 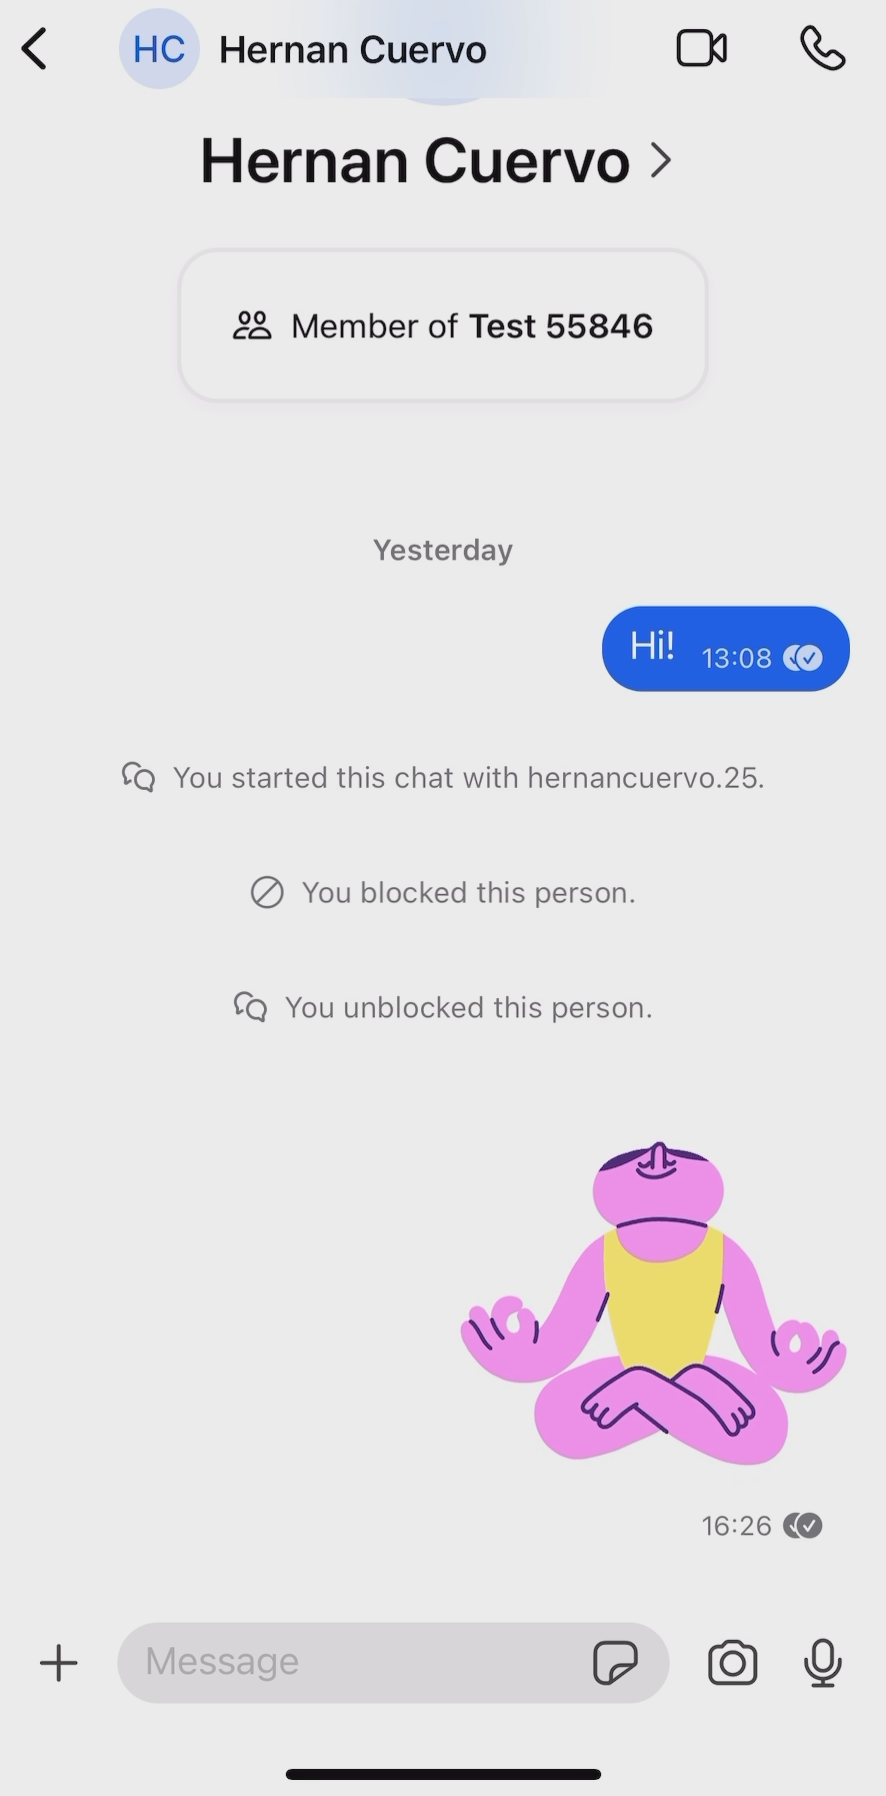 I want to click on add, so click(x=60, y=1660).